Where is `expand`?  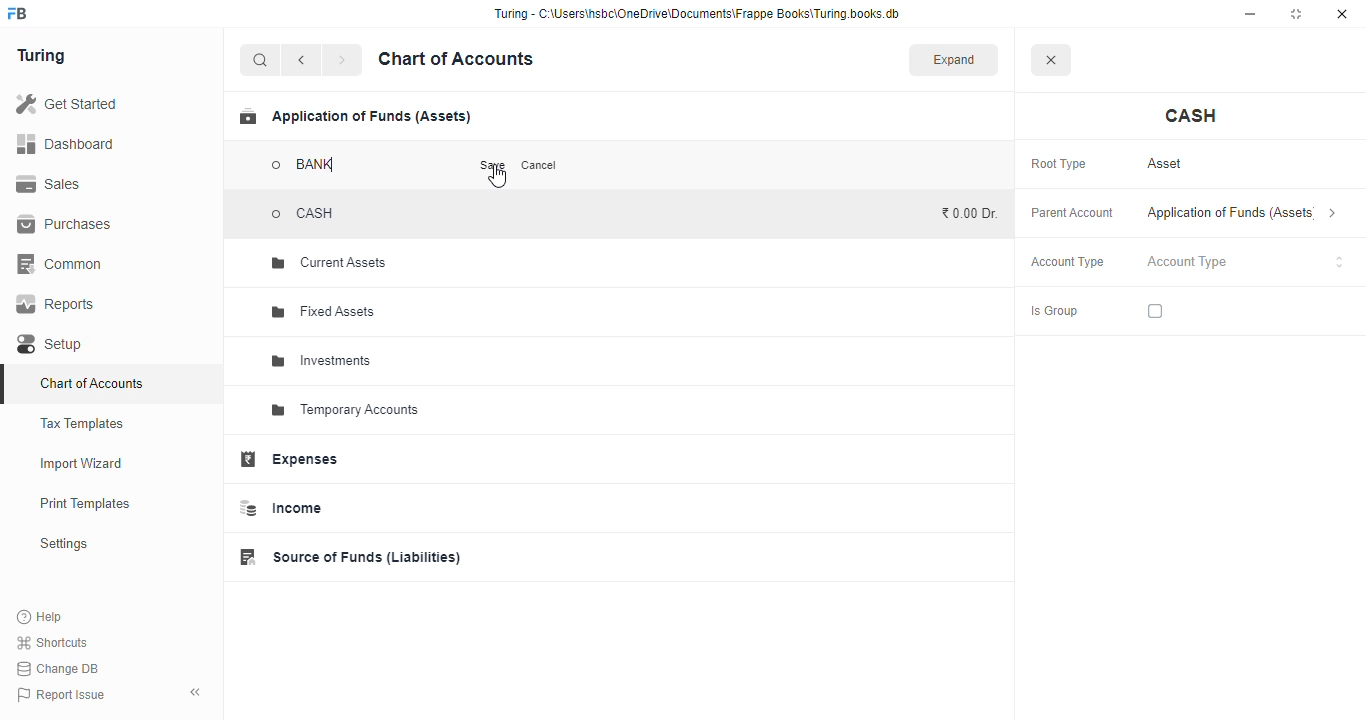
expand is located at coordinates (954, 59).